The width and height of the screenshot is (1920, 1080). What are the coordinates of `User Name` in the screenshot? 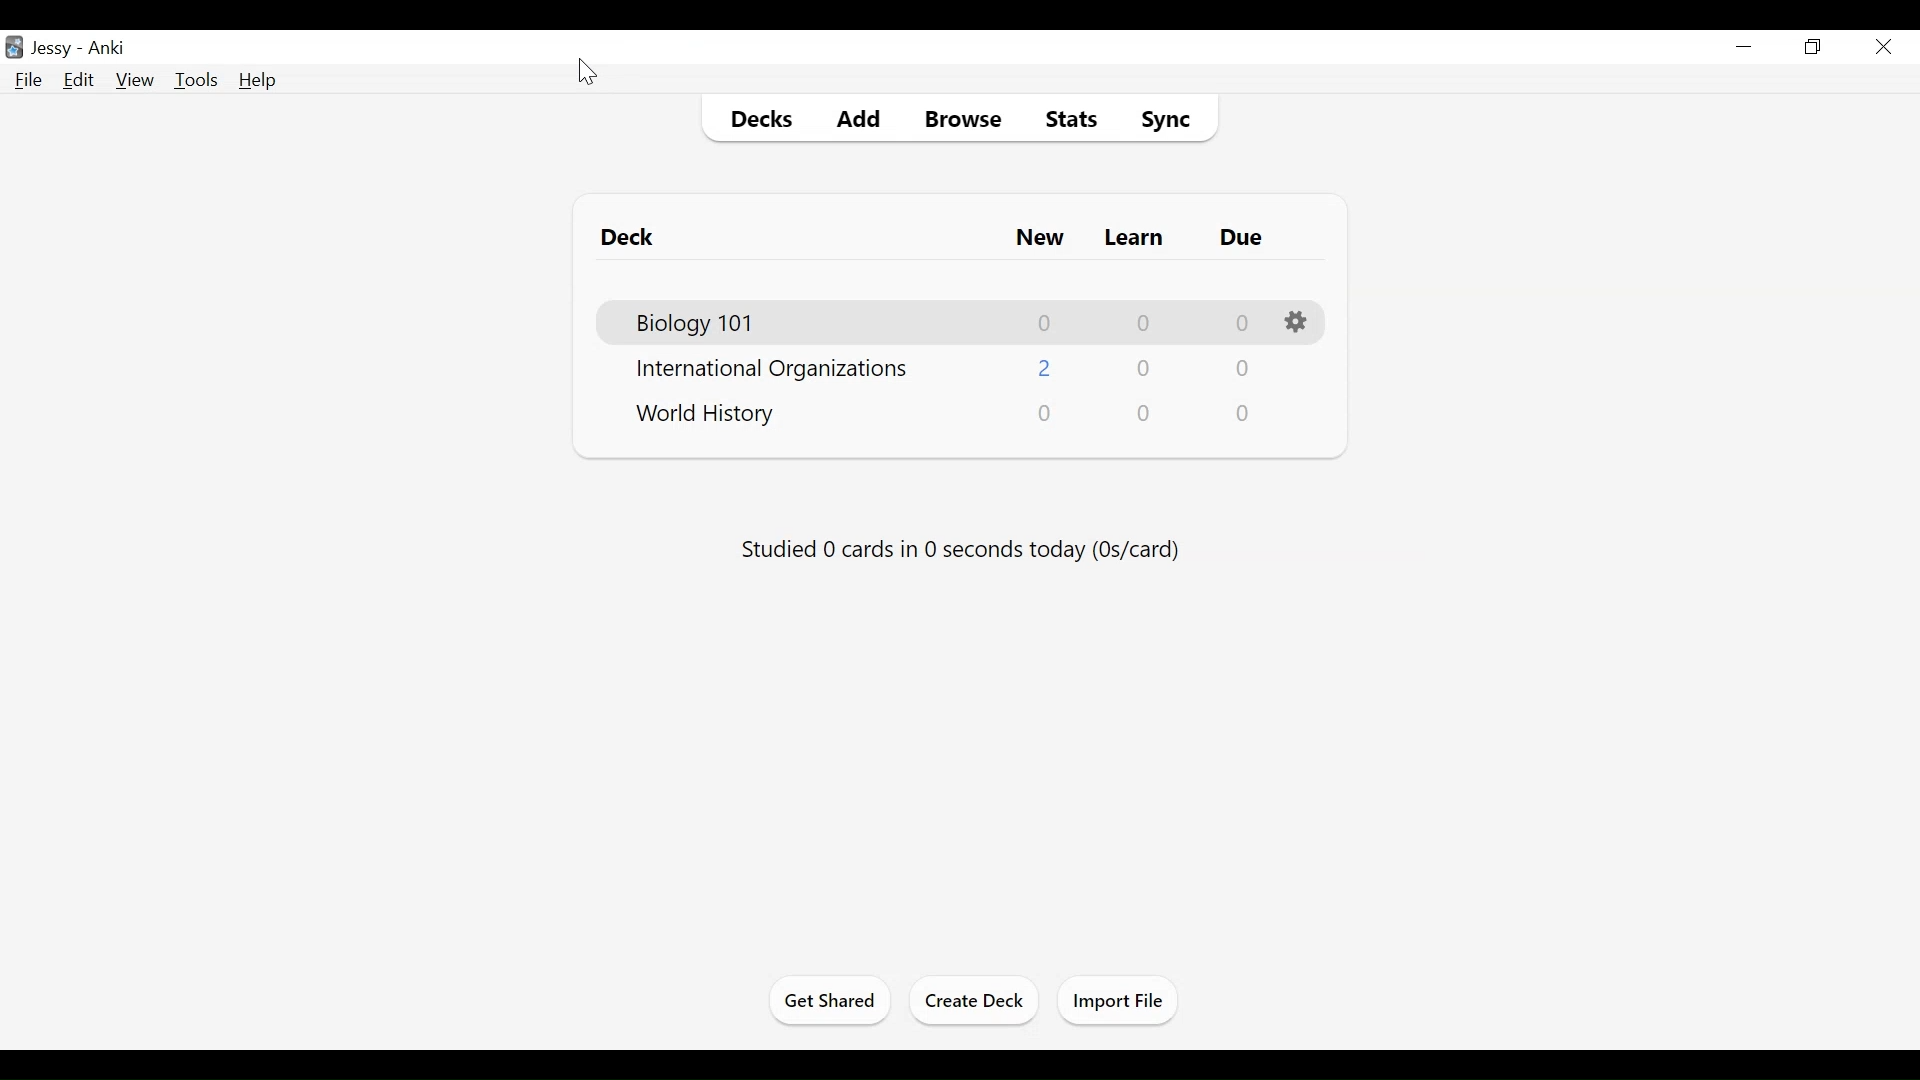 It's located at (55, 49).